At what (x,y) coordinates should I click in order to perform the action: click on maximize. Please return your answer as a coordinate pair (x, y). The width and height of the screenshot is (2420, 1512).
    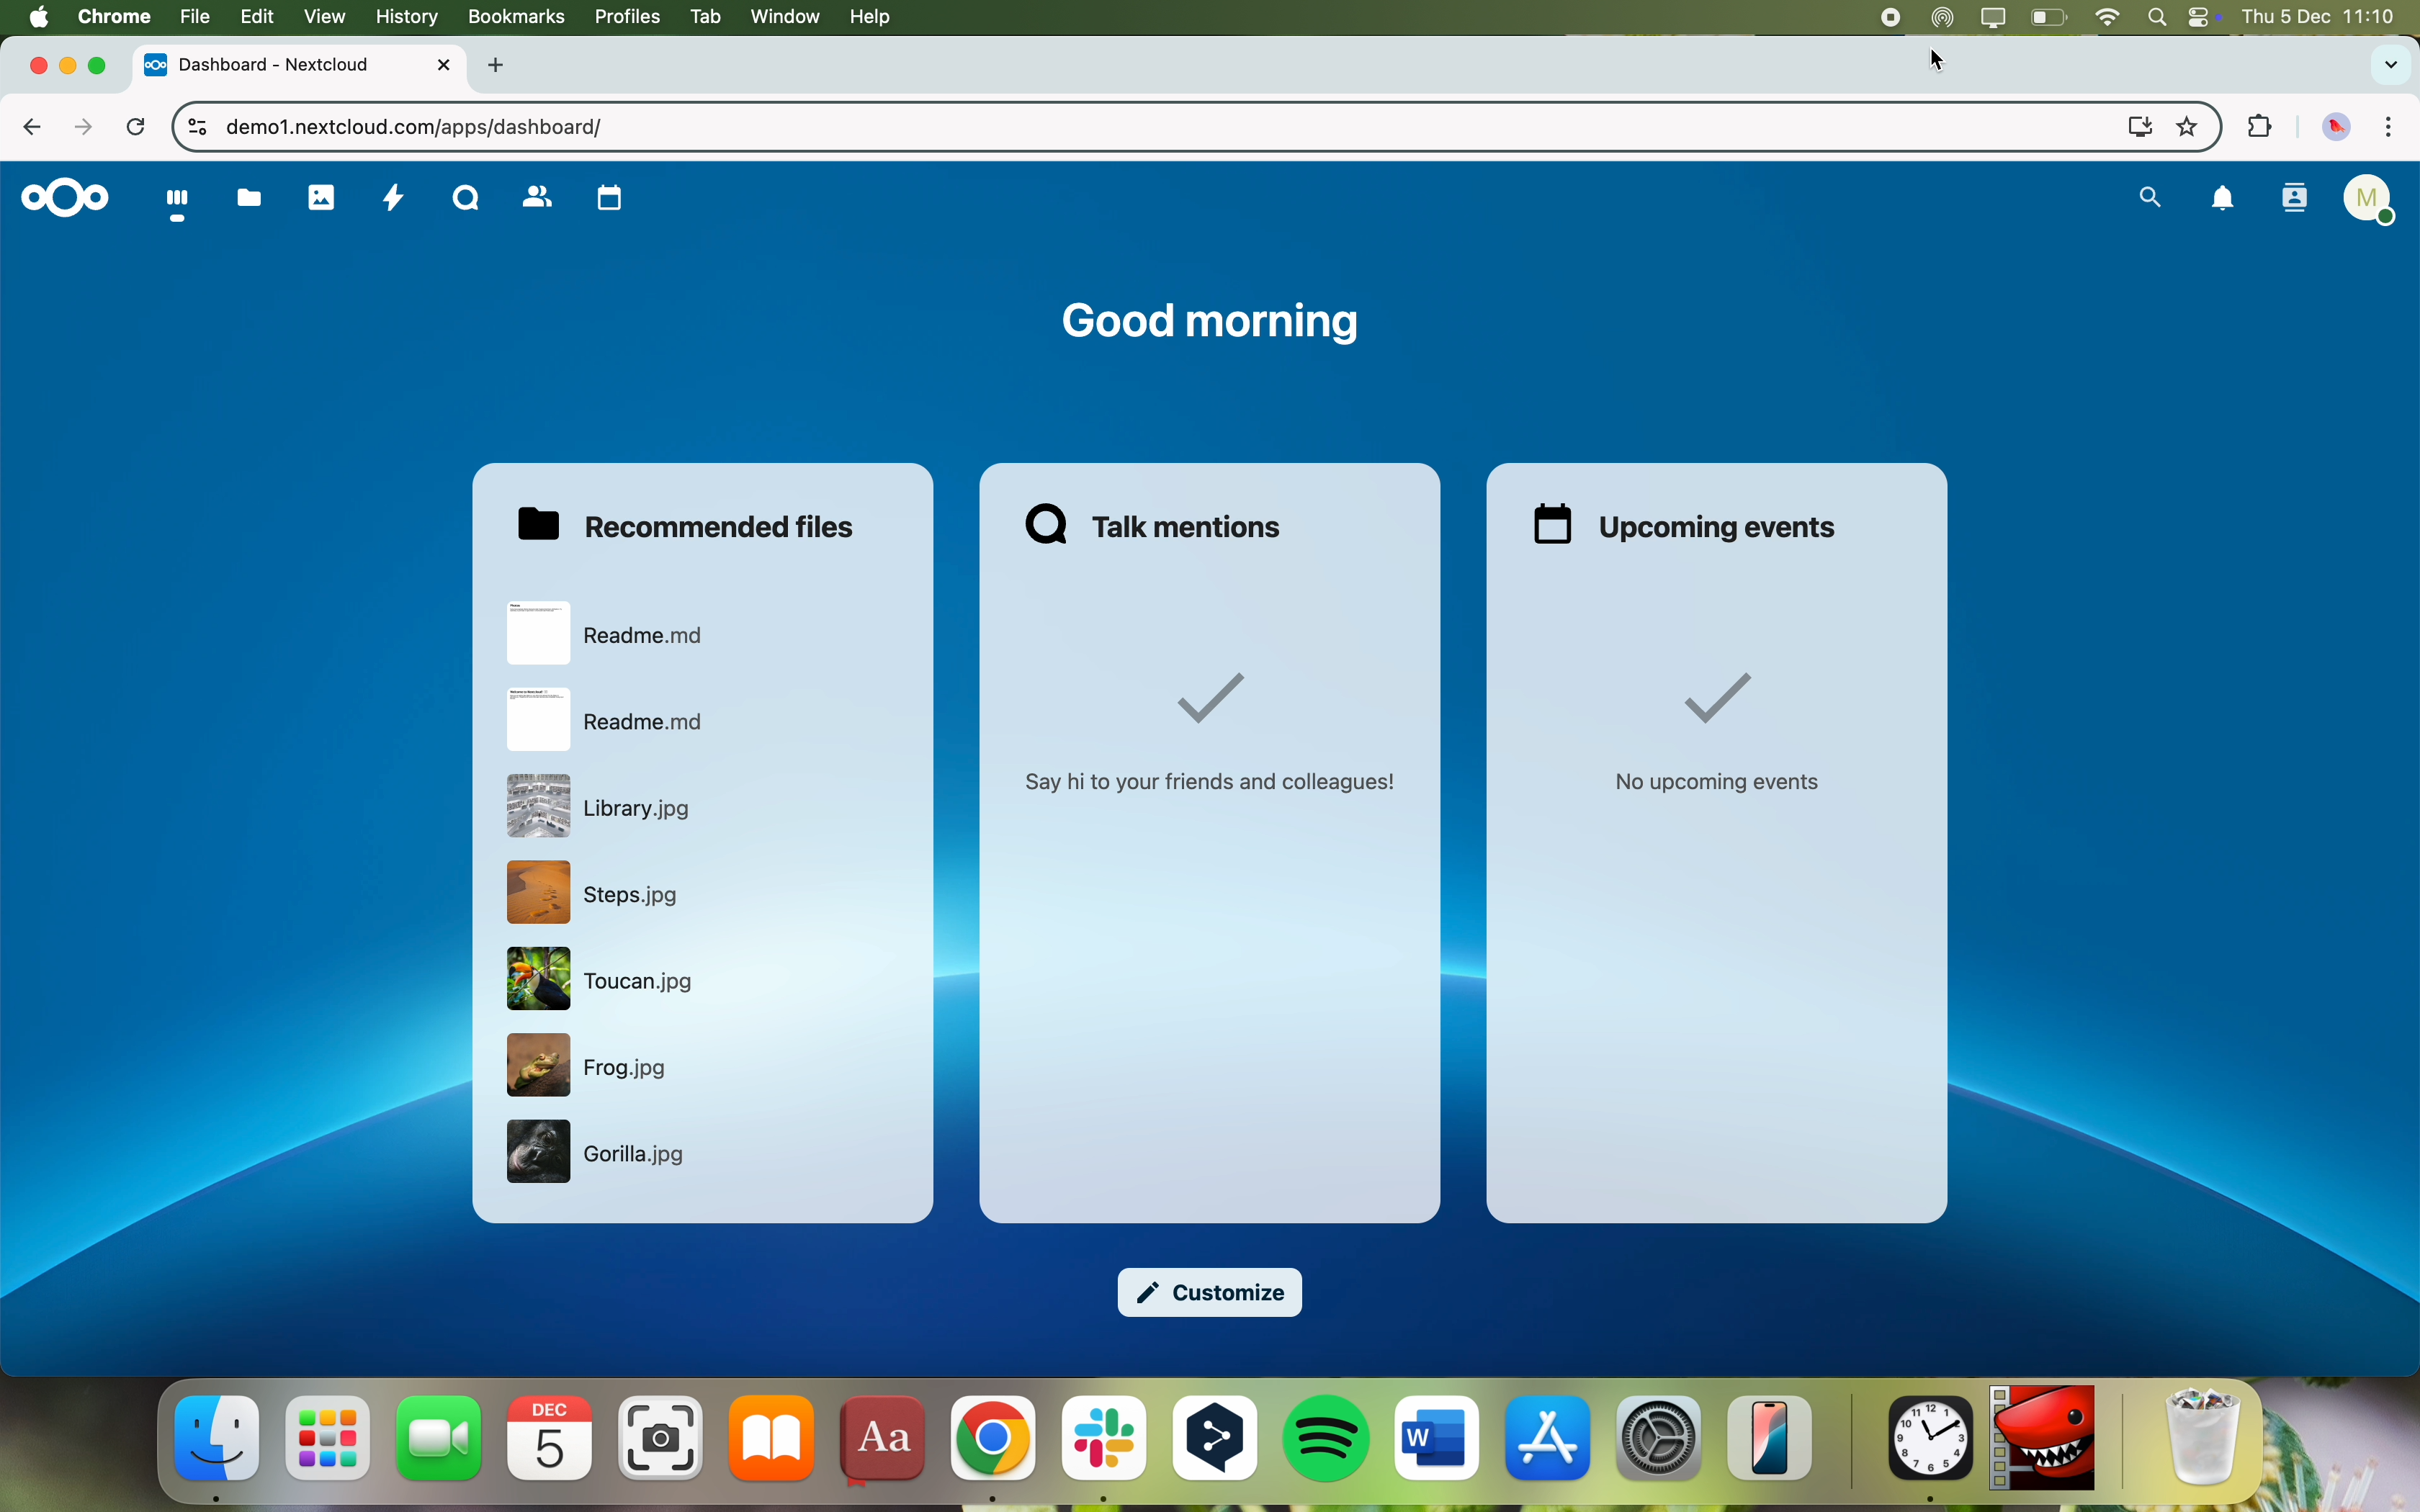
    Looking at the image, I should click on (104, 67).